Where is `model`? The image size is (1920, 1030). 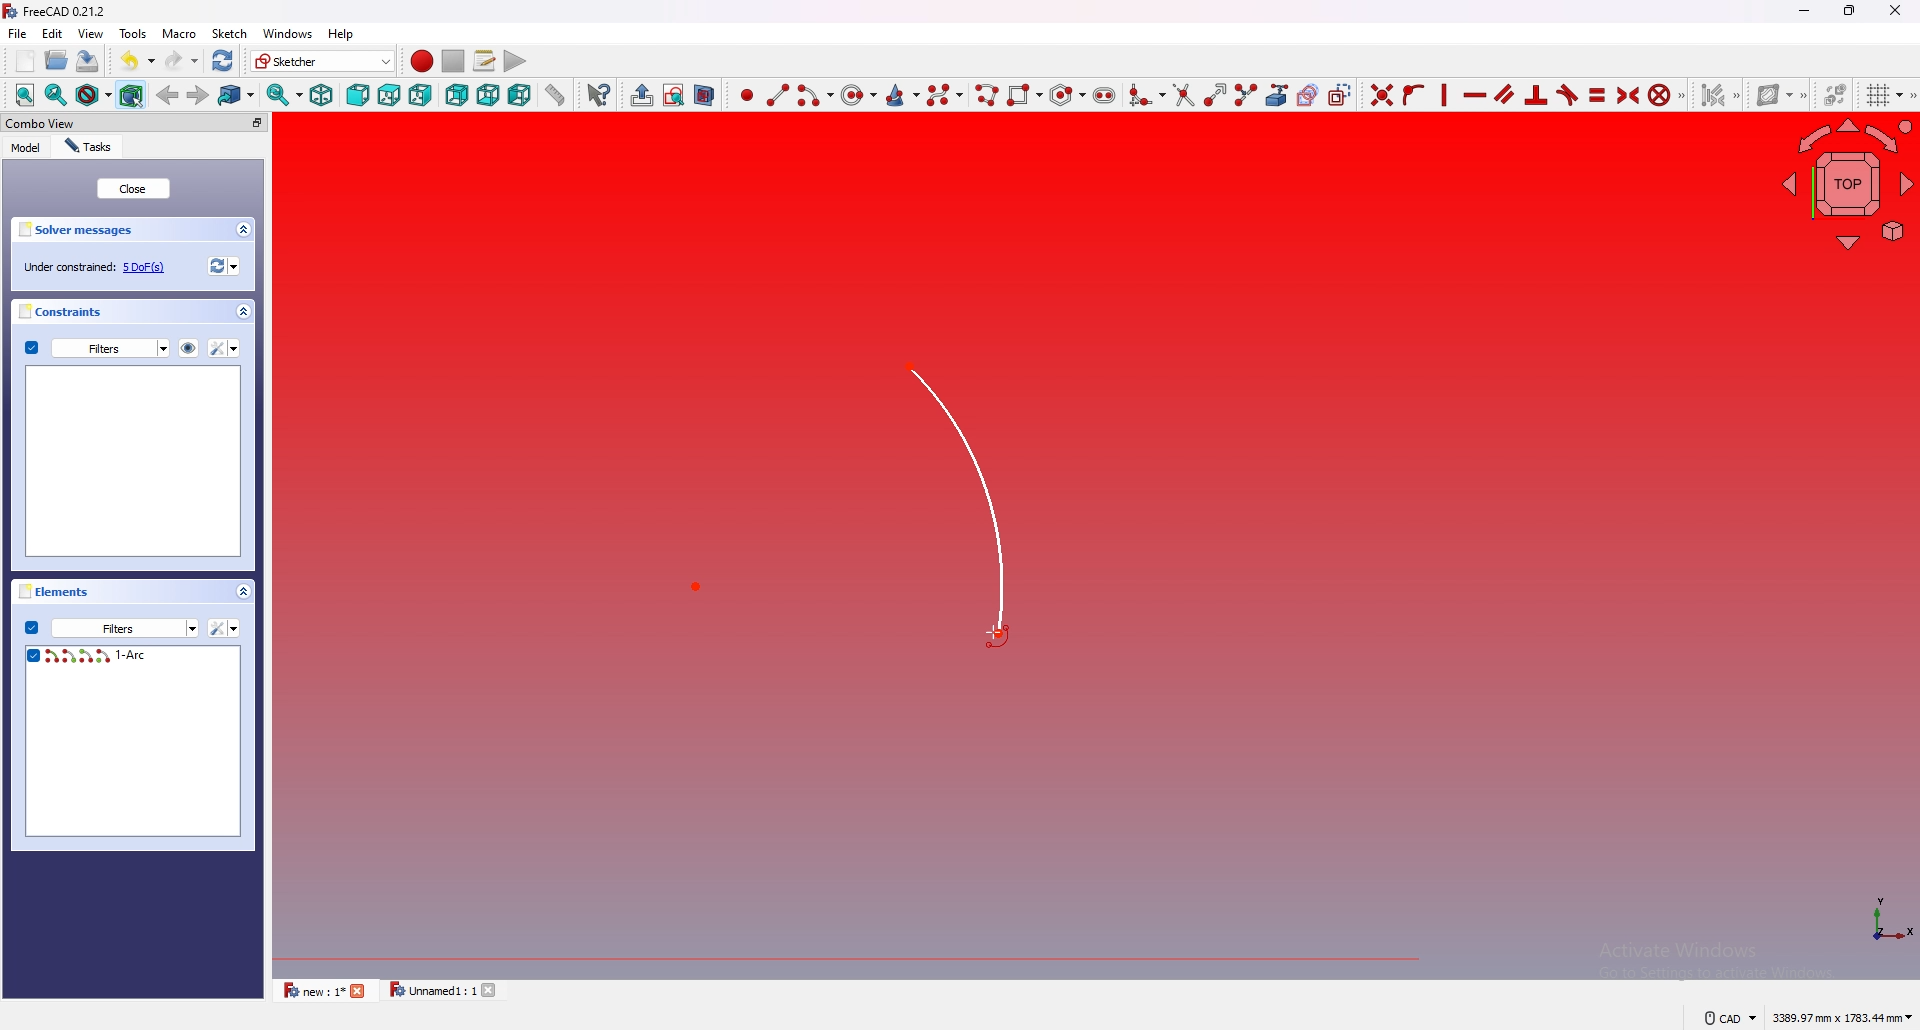 model is located at coordinates (26, 148).